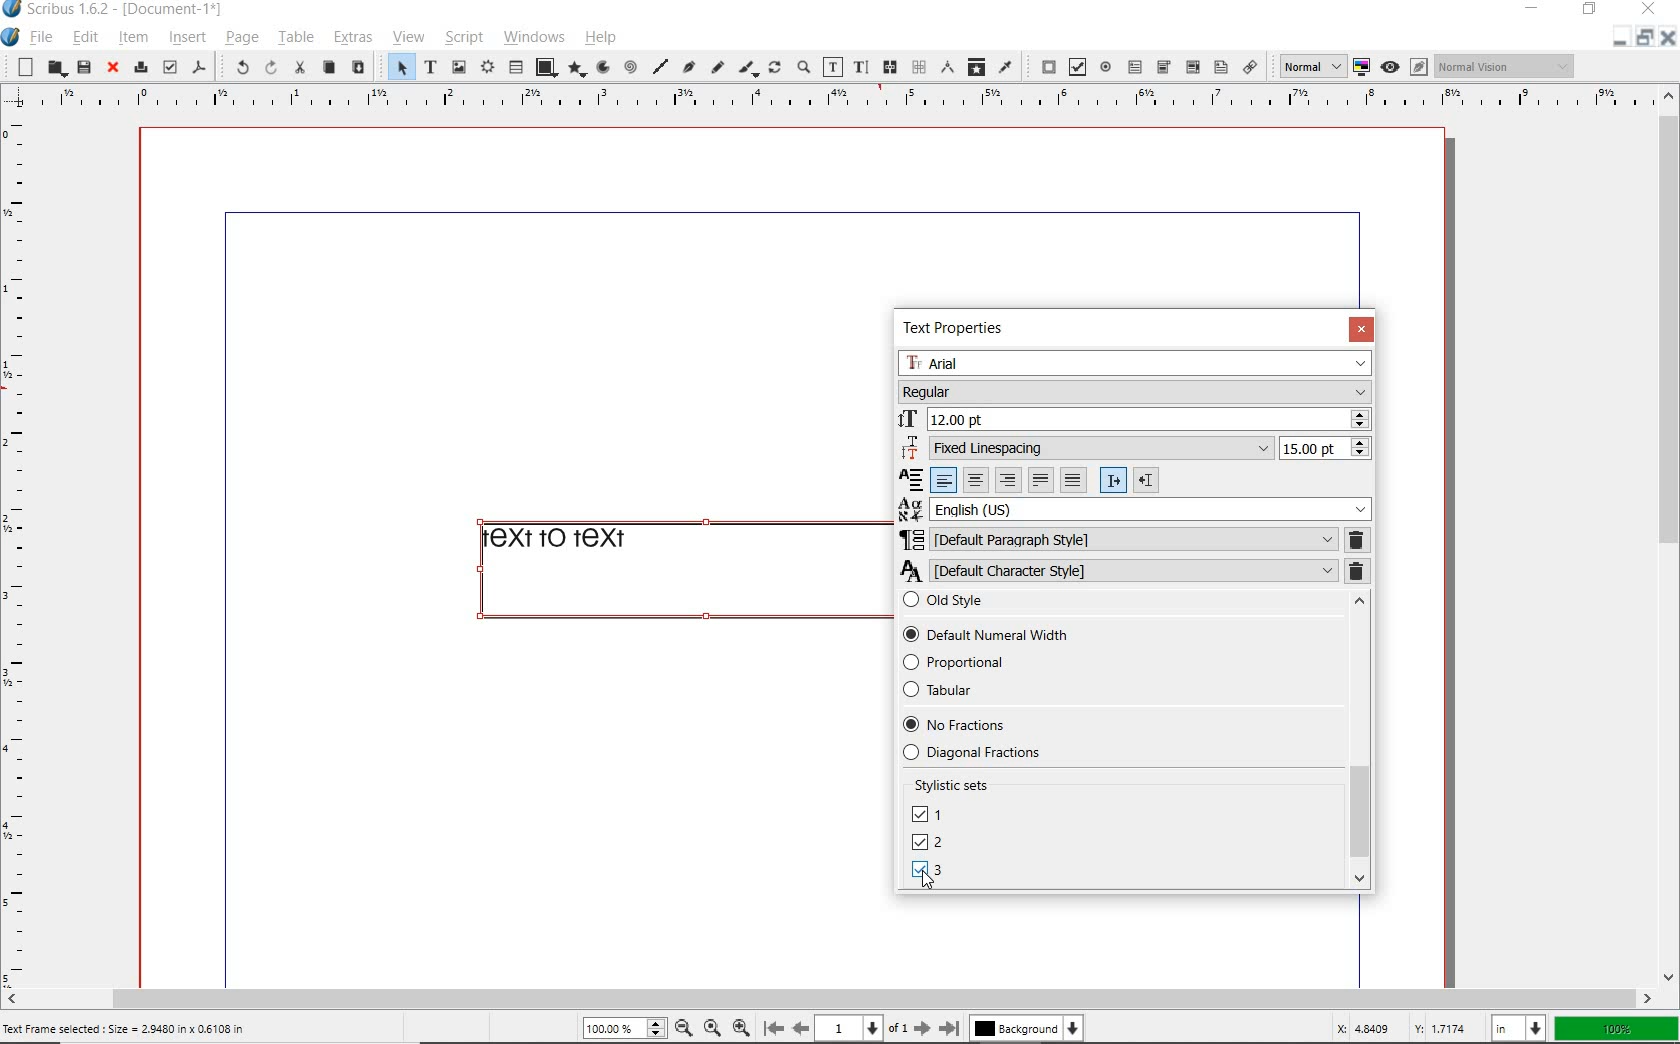 This screenshot has height=1044, width=1680. What do you see at coordinates (1643, 39) in the screenshot?
I see `Minimize` at bounding box center [1643, 39].